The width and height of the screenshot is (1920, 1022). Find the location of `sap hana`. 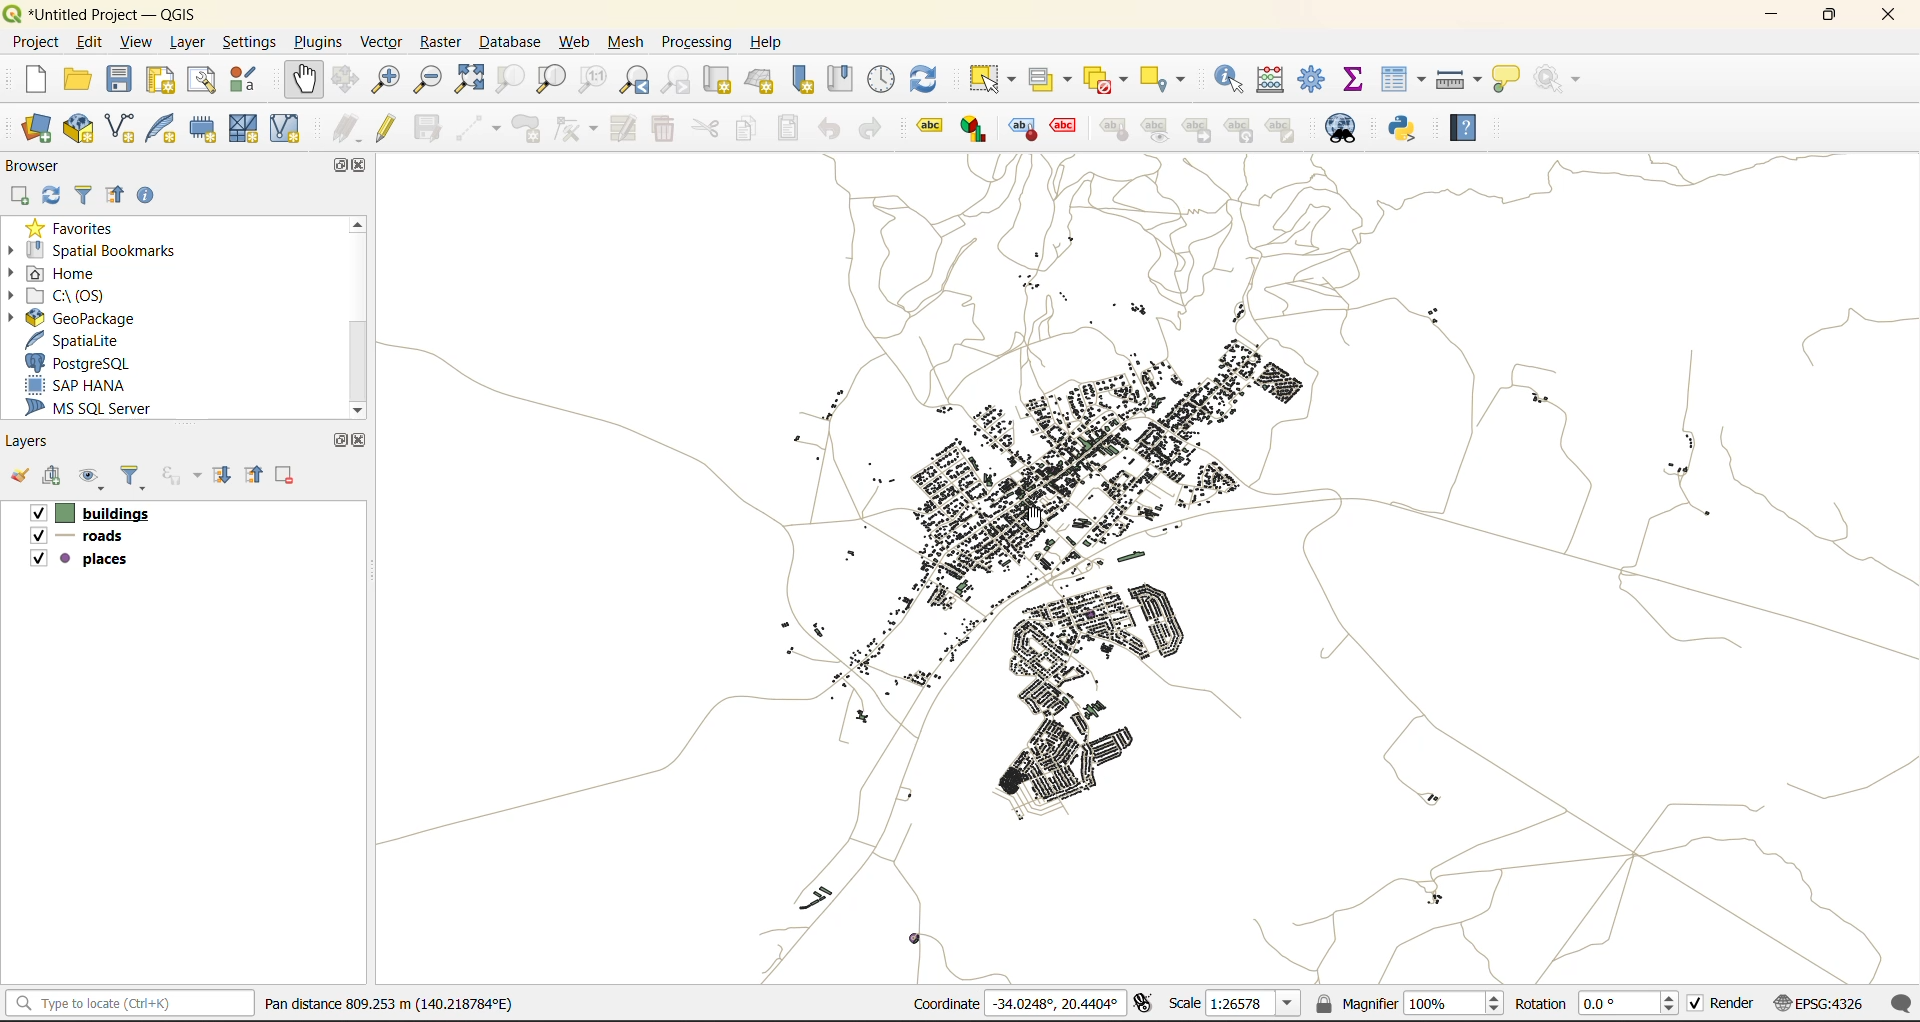

sap hana is located at coordinates (82, 386).